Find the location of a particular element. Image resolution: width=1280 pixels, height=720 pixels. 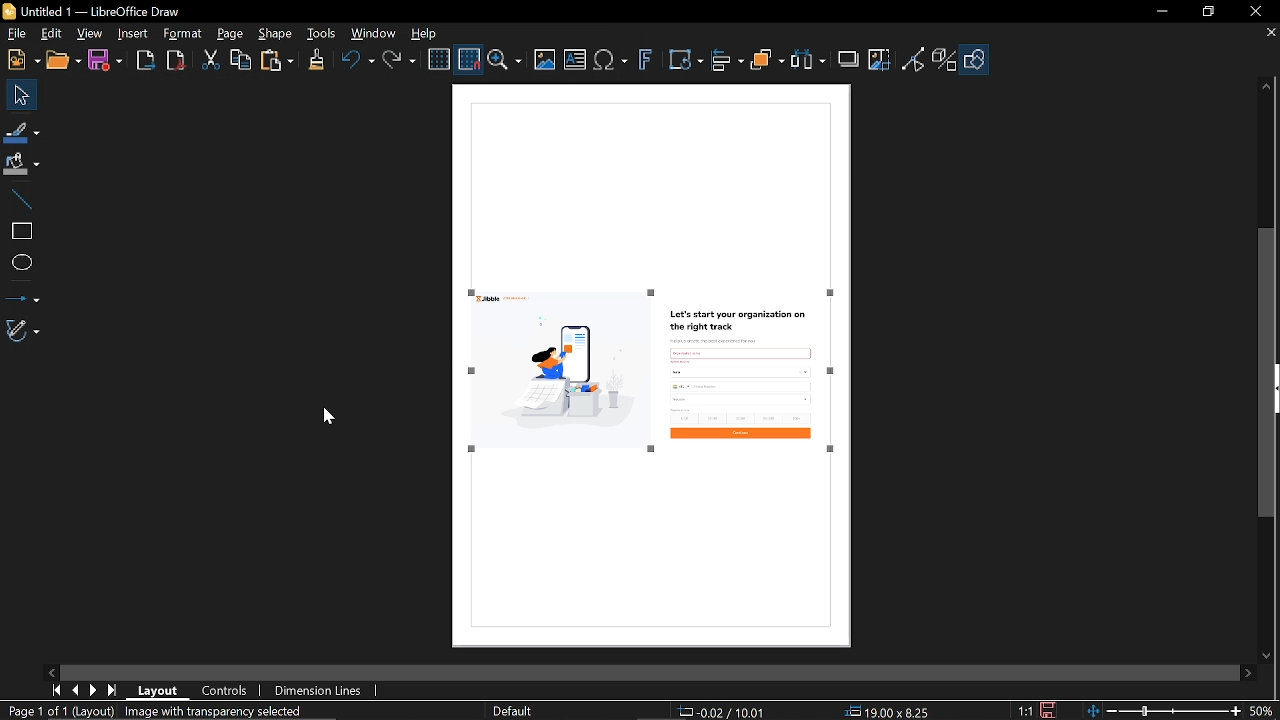

Dimension lines is located at coordinates (320, 691).